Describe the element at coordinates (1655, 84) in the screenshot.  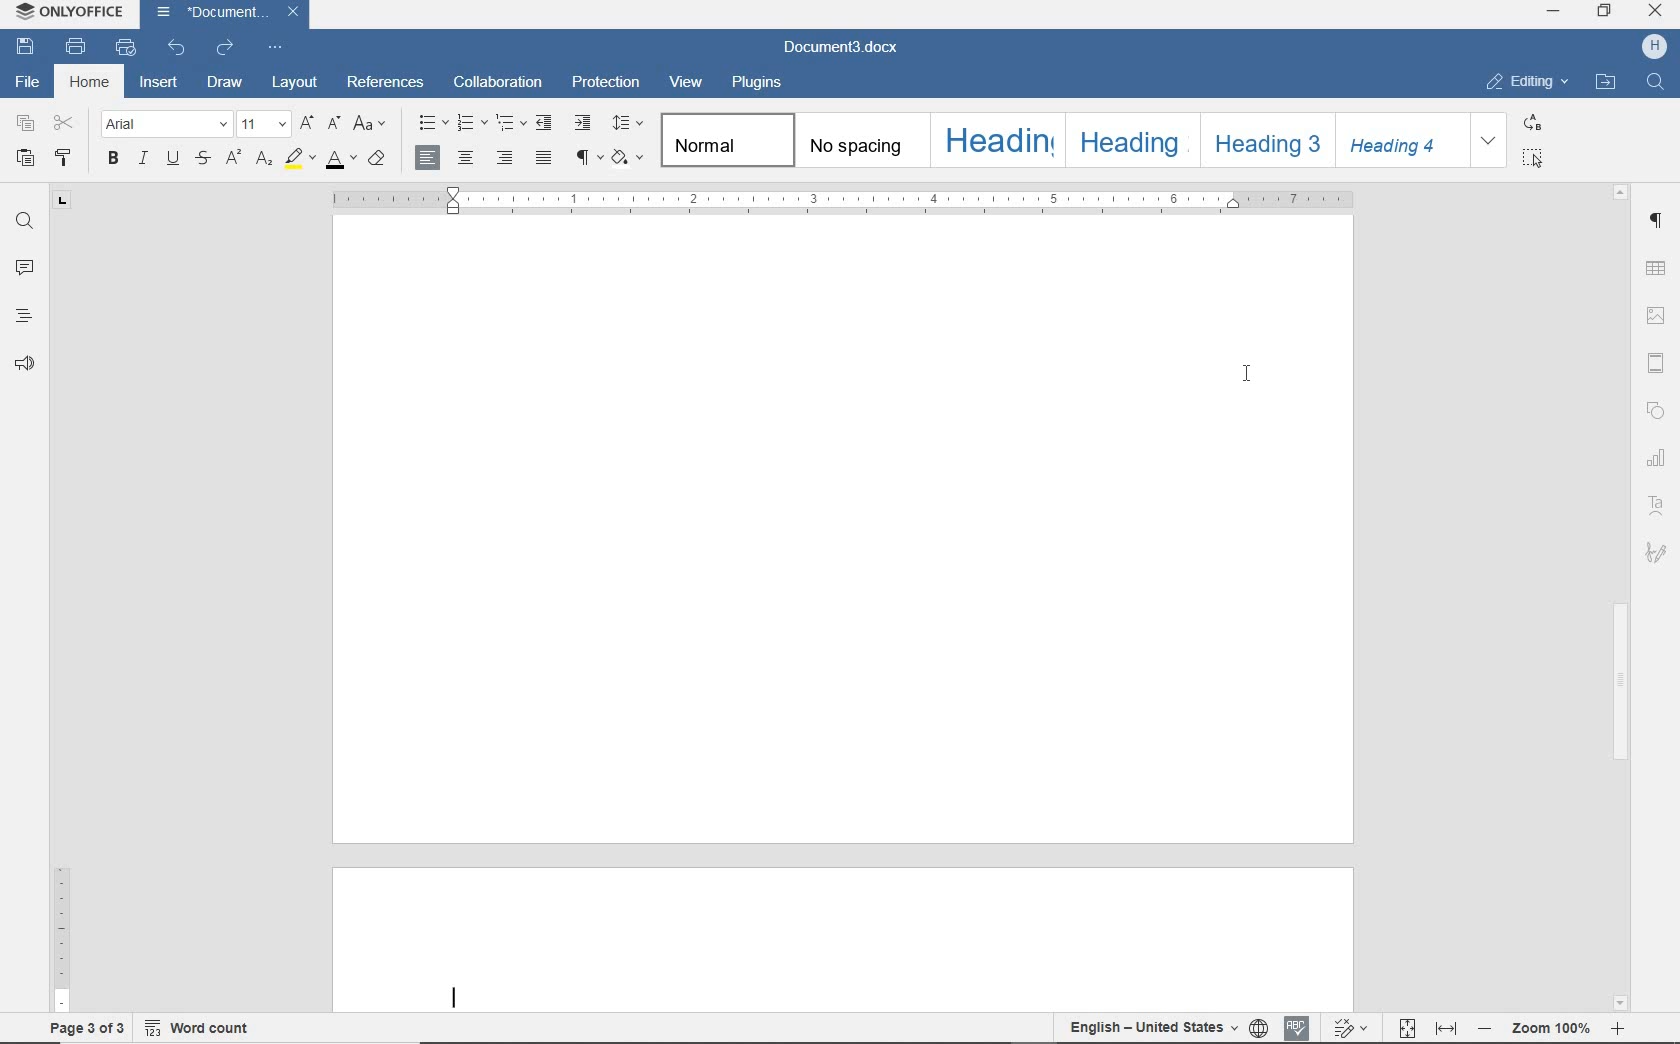
I see `FIND` at that location.